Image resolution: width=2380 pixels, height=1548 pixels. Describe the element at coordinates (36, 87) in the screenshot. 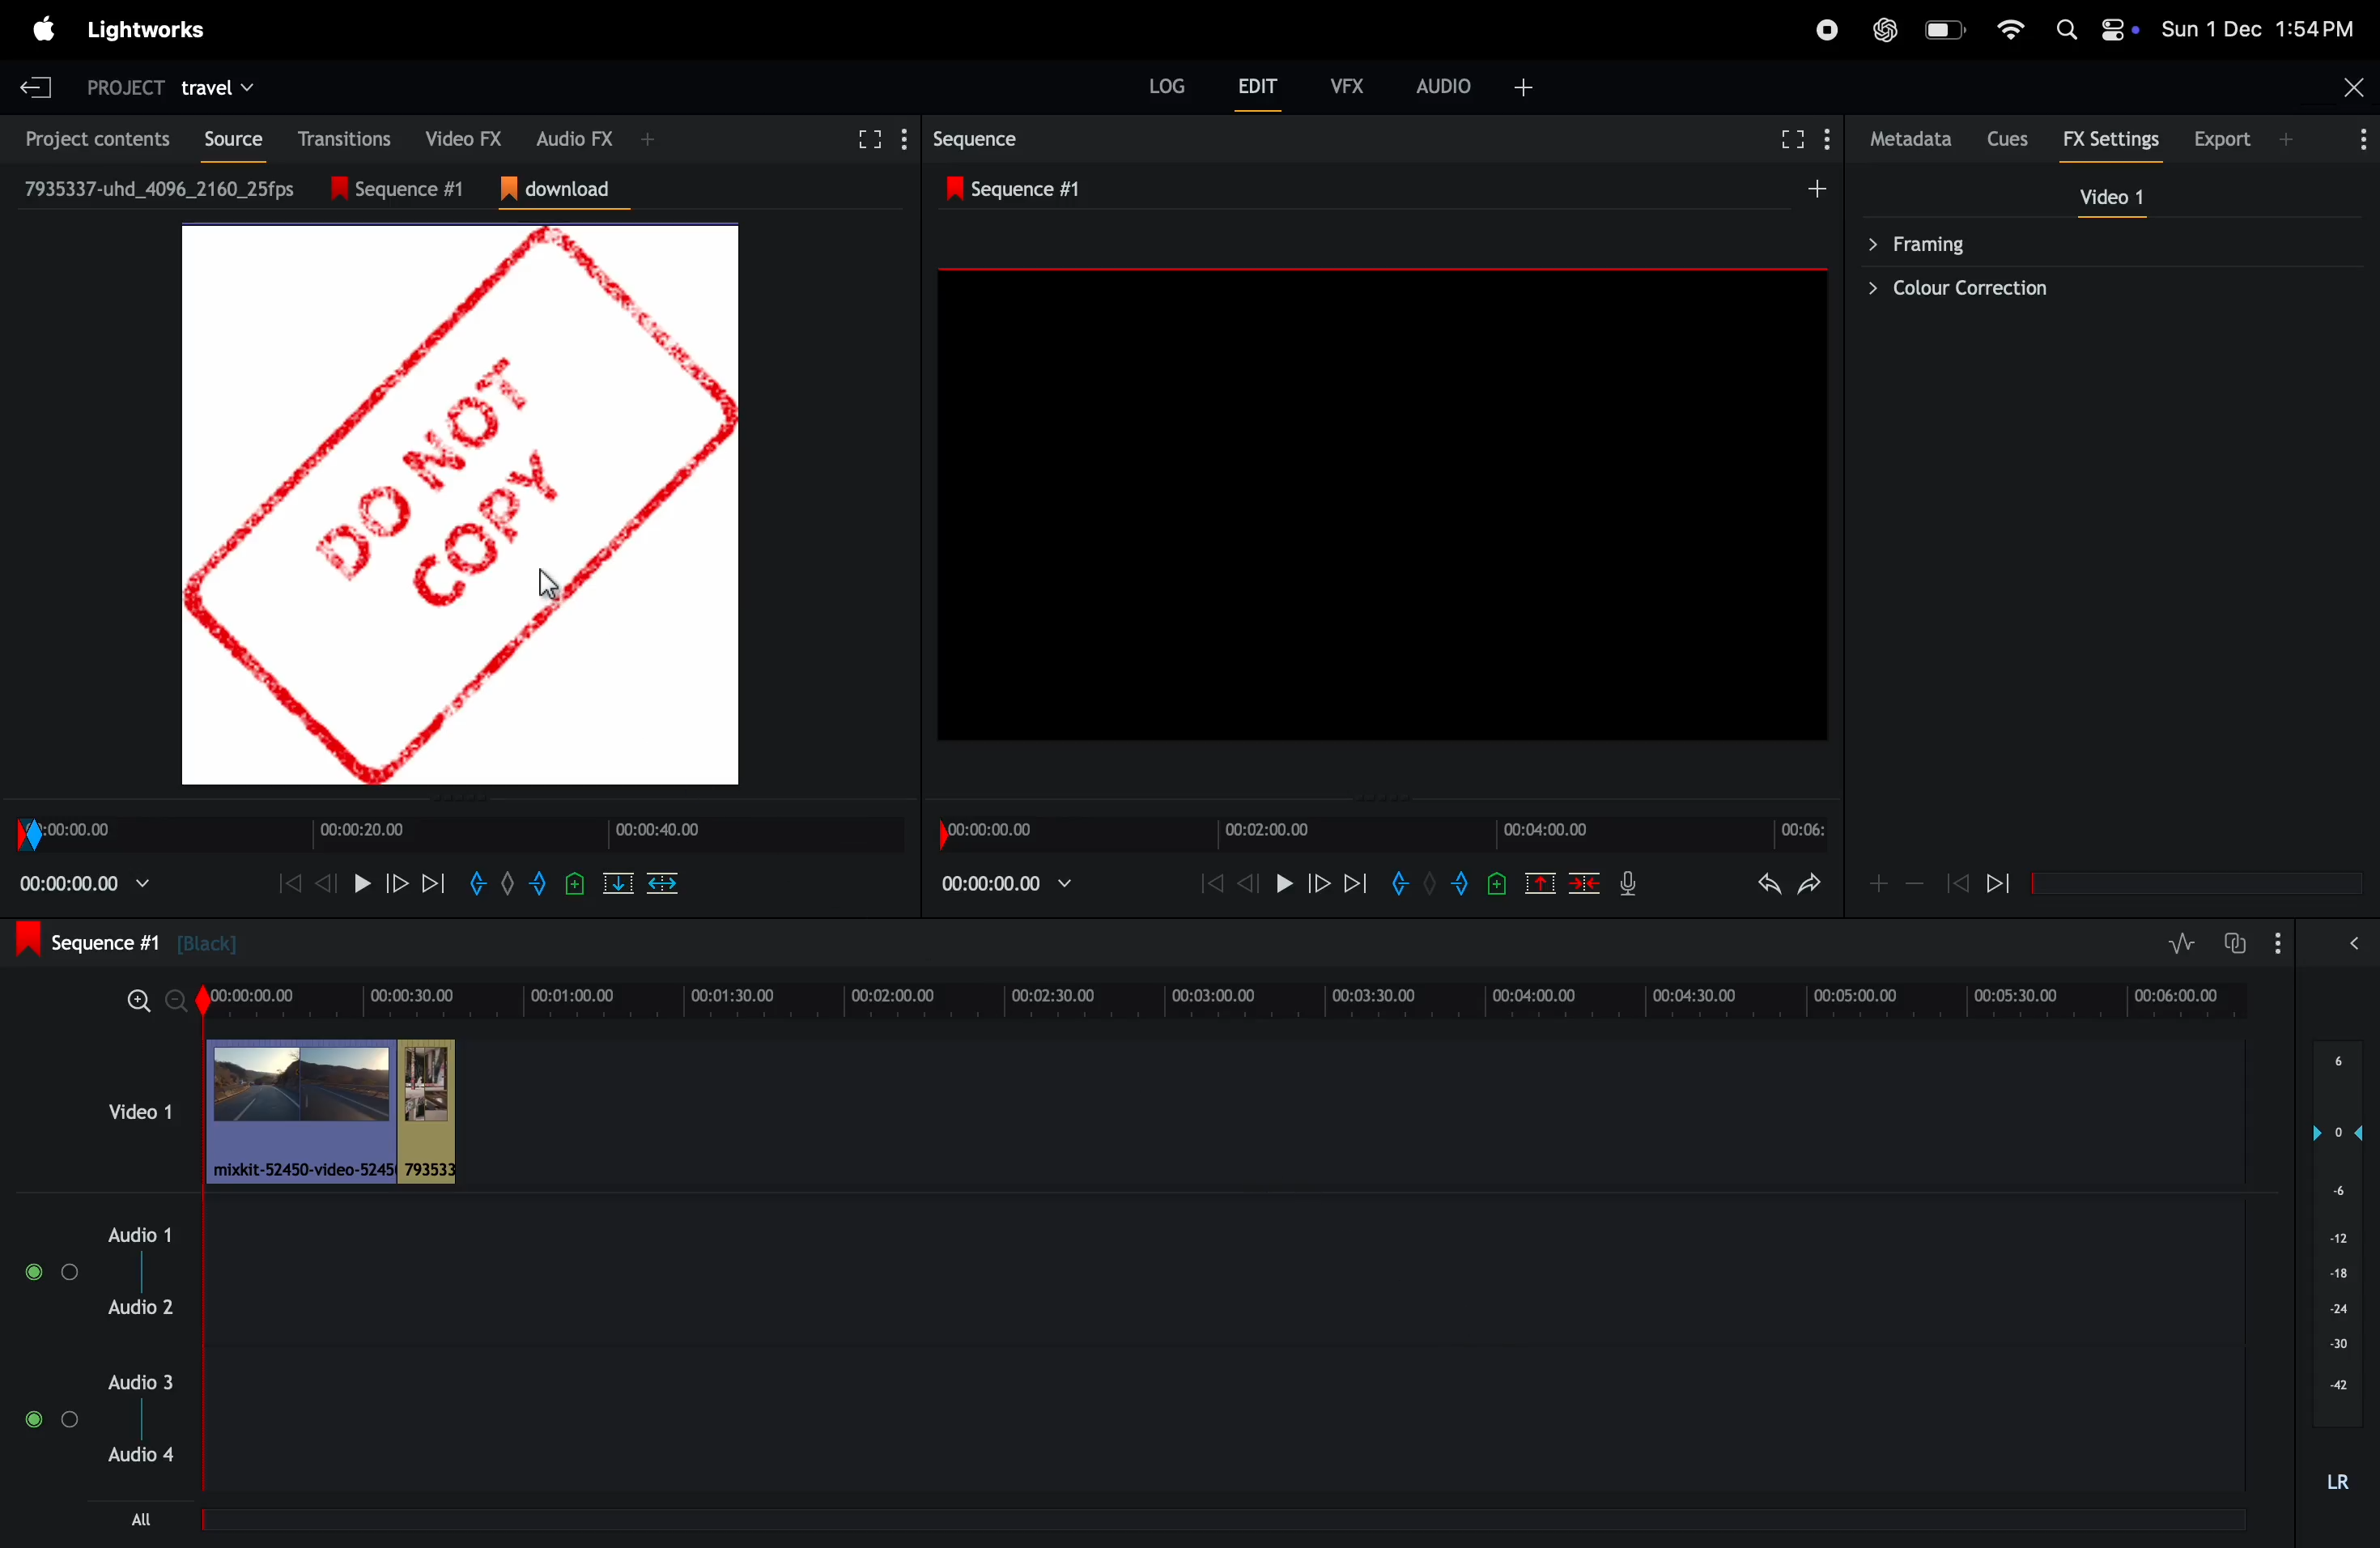

I see `exit` at that location.